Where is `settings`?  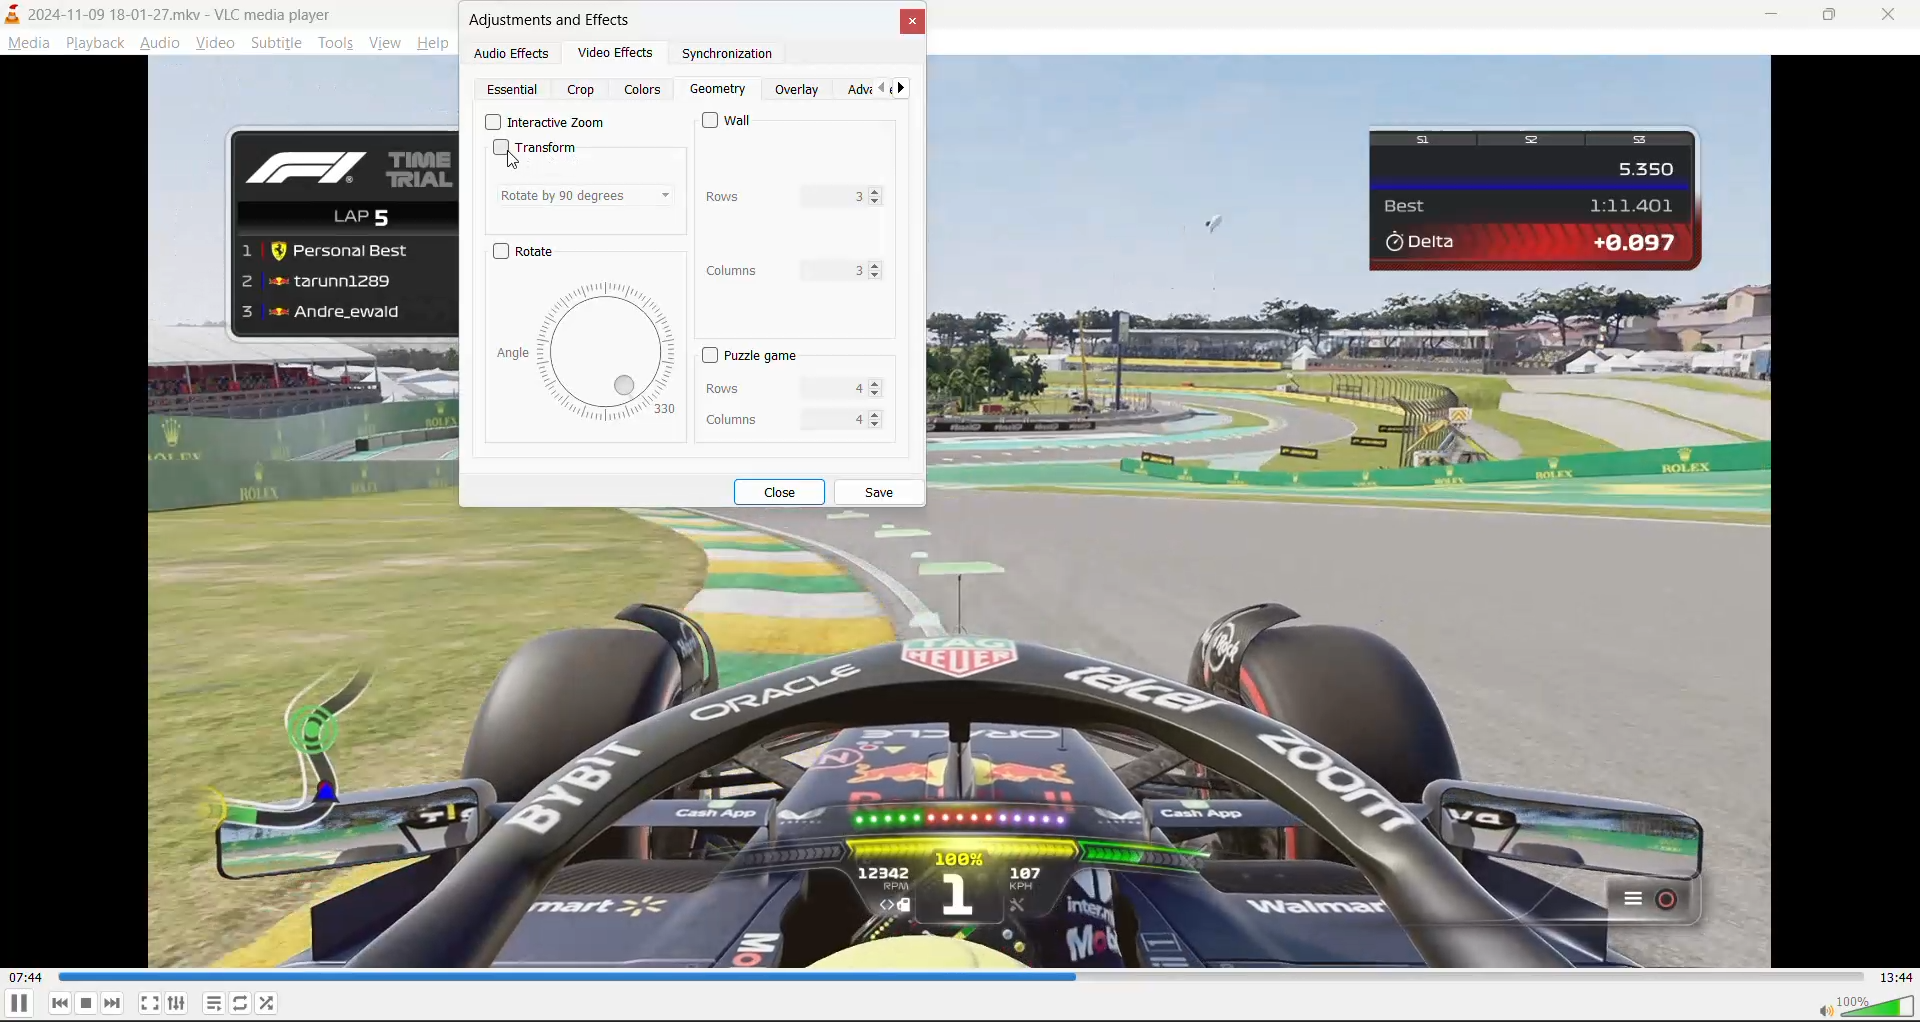
settings is located at coordinates (177, 1000).